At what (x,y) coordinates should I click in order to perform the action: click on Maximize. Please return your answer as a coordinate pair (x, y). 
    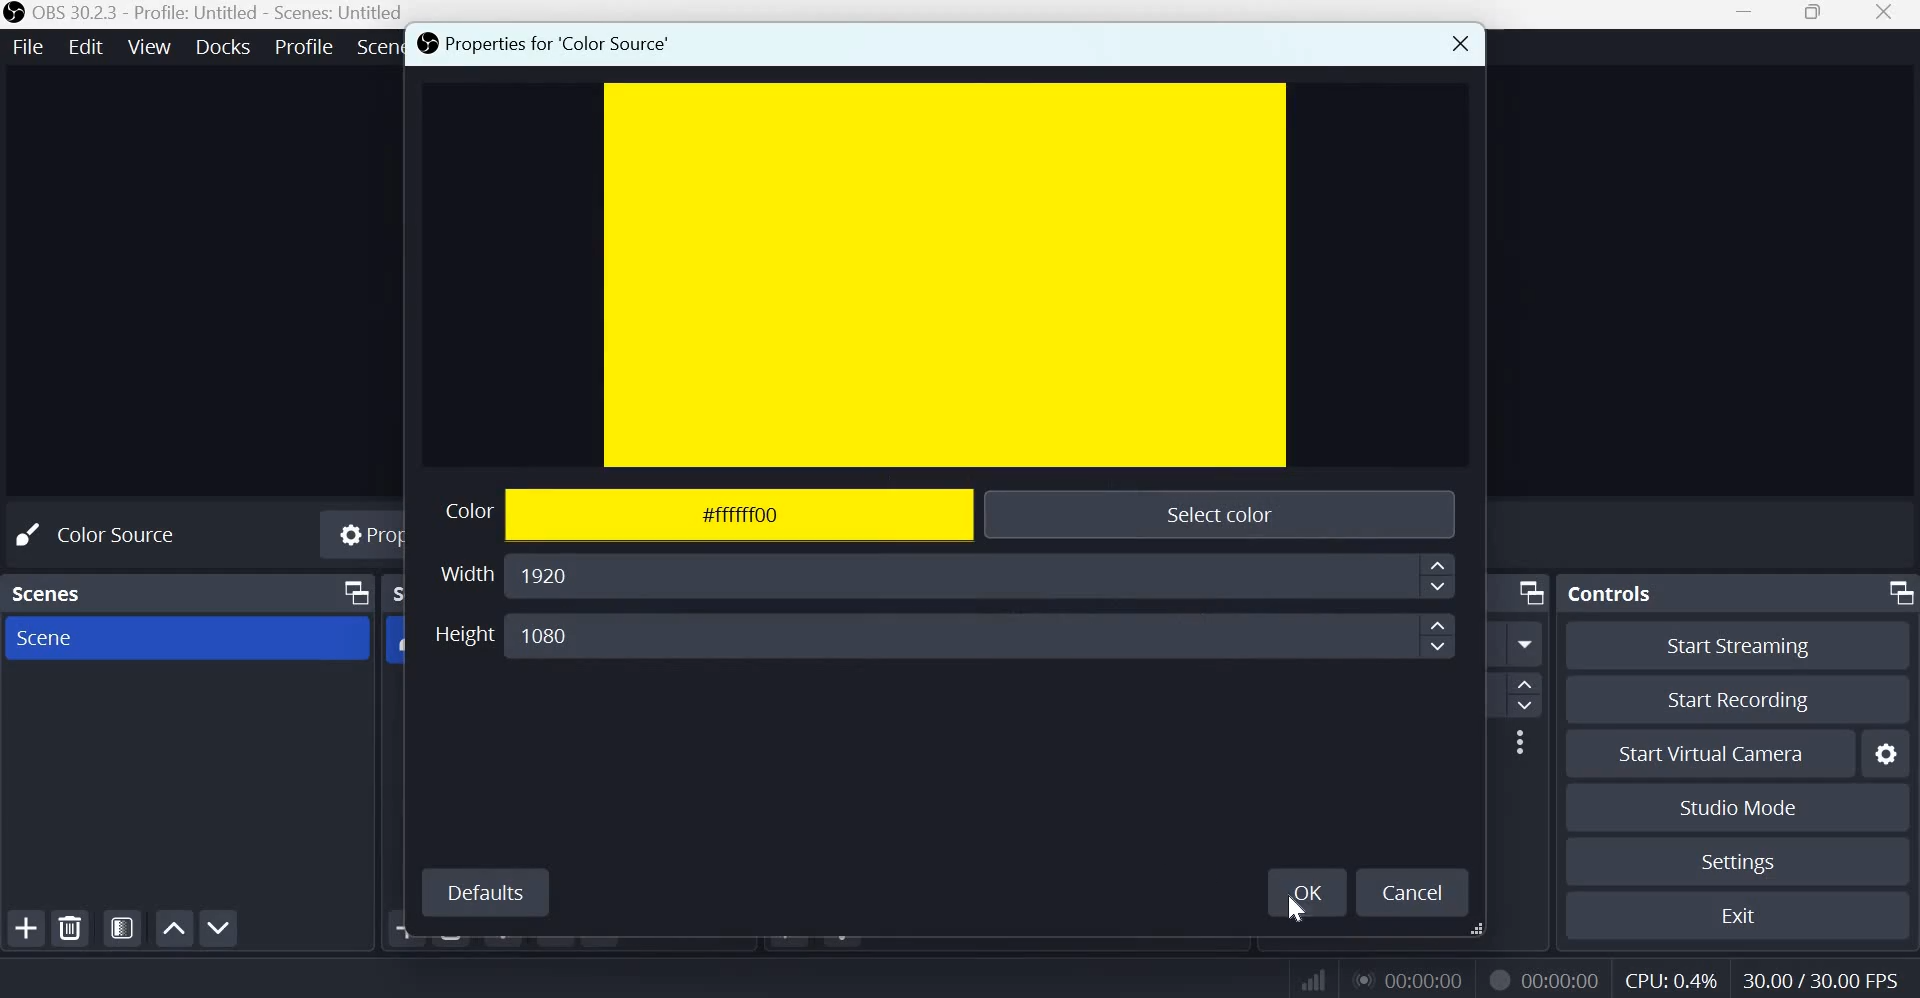
    Looking at the image, I should click on (1813, 14).